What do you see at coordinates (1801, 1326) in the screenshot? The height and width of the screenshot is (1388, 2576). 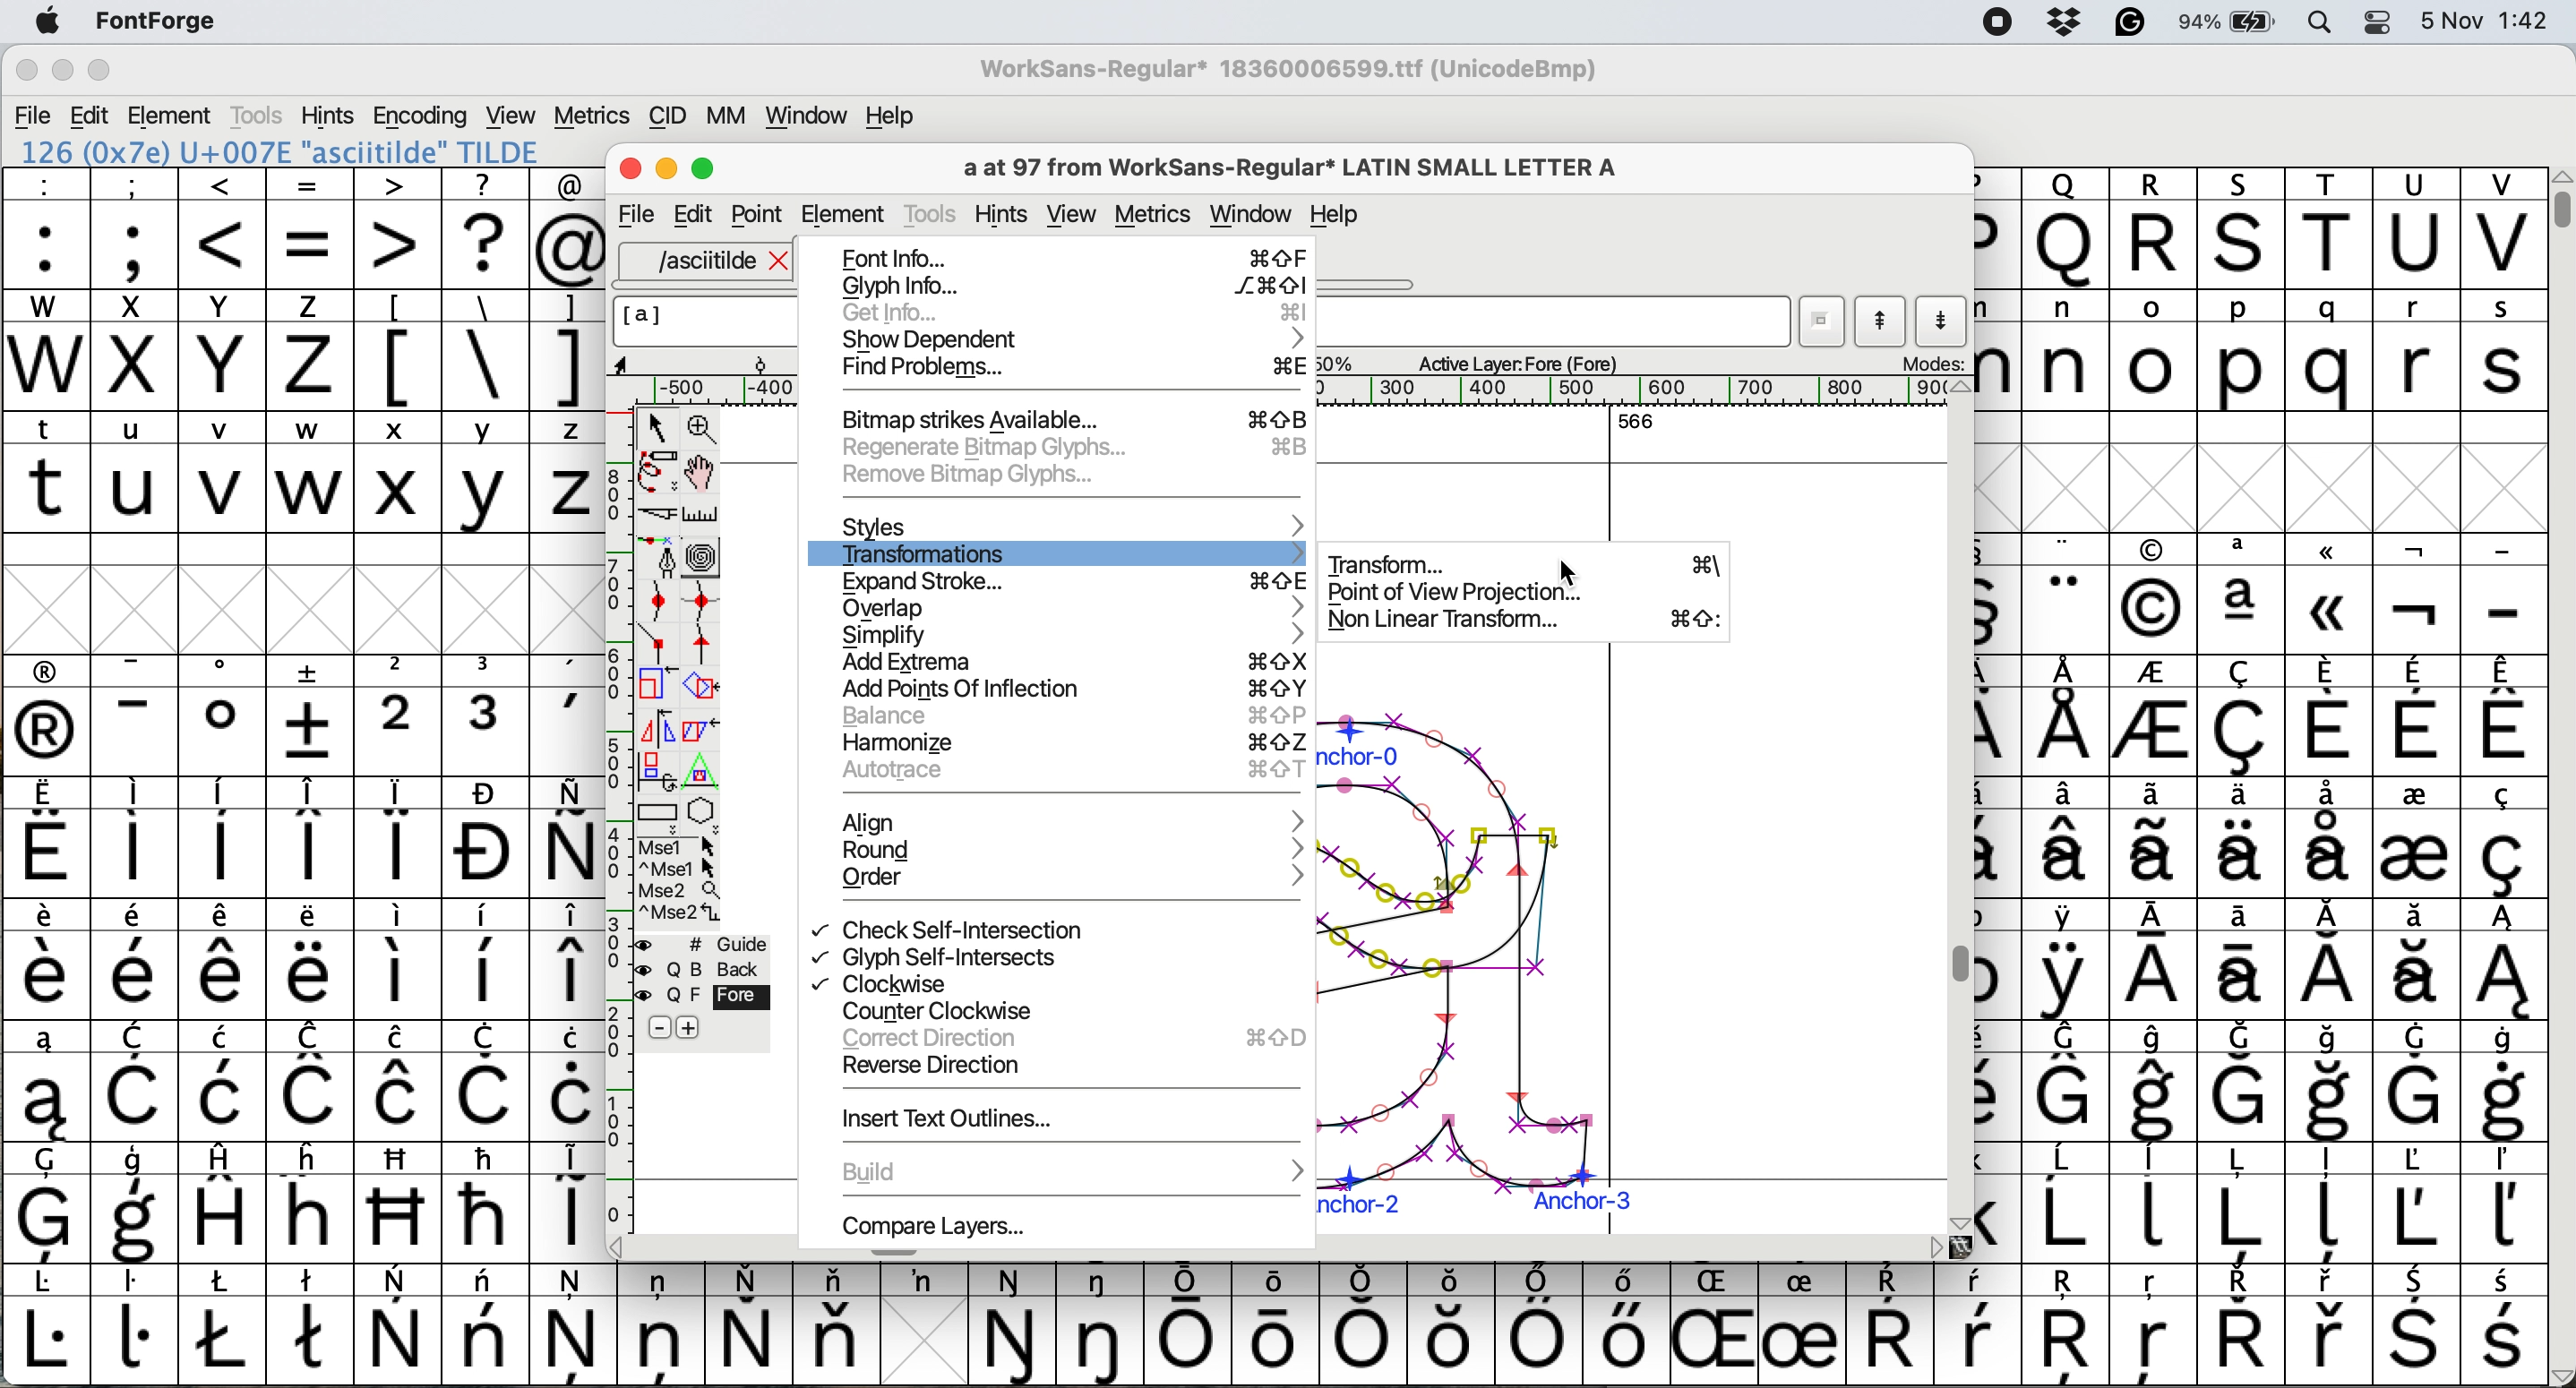 I see `symbol` at bounding box center [1801, 1326].